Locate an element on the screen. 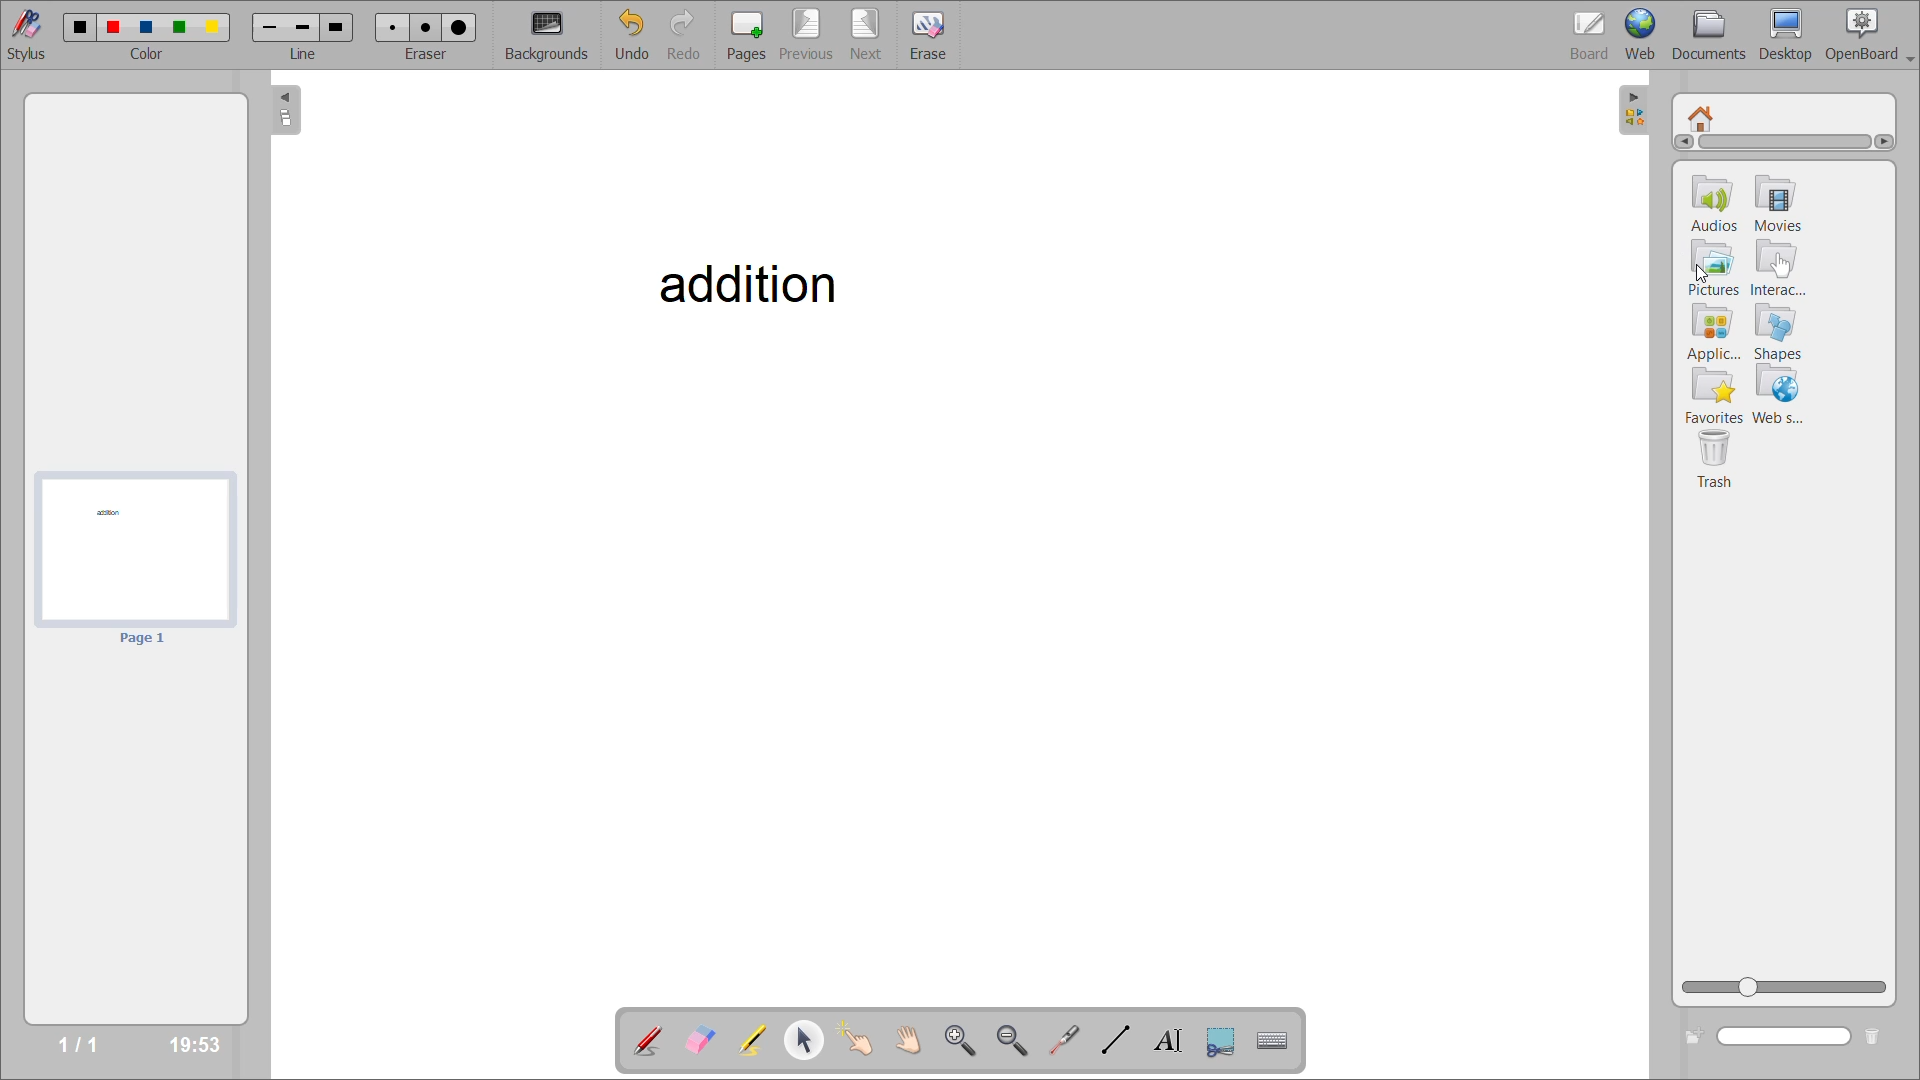  trash is located at coordinates (1717, 459).